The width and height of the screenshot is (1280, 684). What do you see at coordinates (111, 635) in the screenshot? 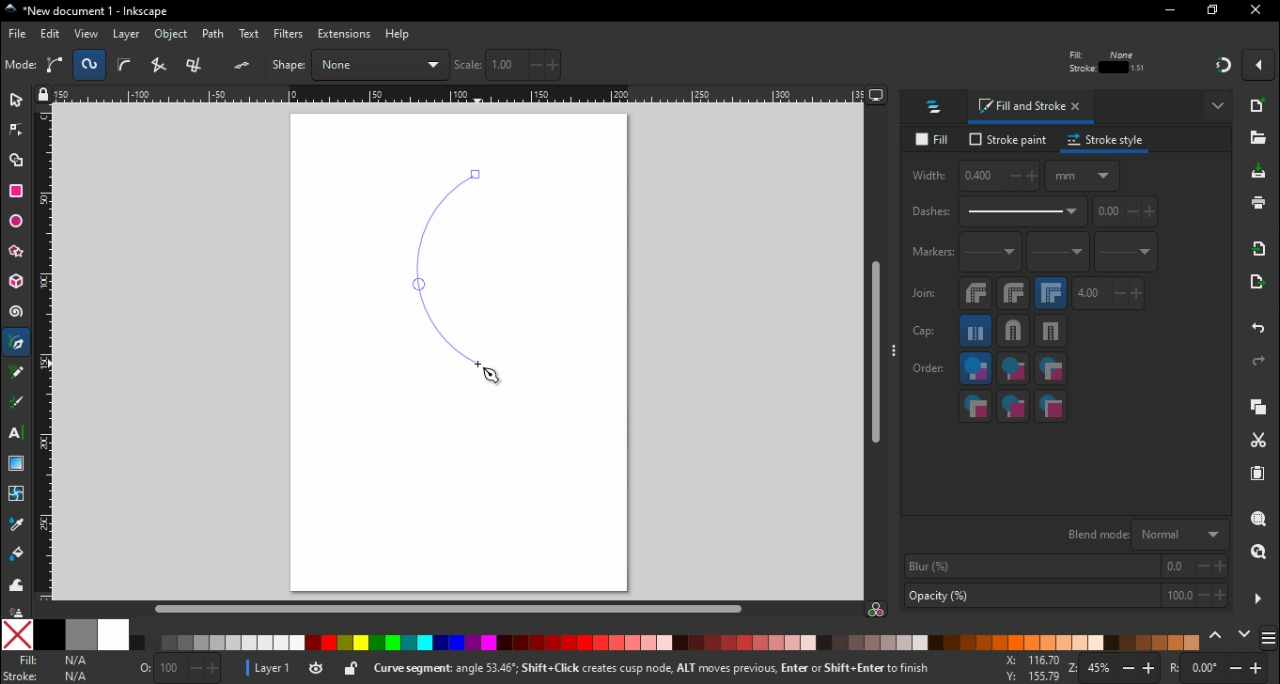
I see `white` at bounding box center [111, 635].